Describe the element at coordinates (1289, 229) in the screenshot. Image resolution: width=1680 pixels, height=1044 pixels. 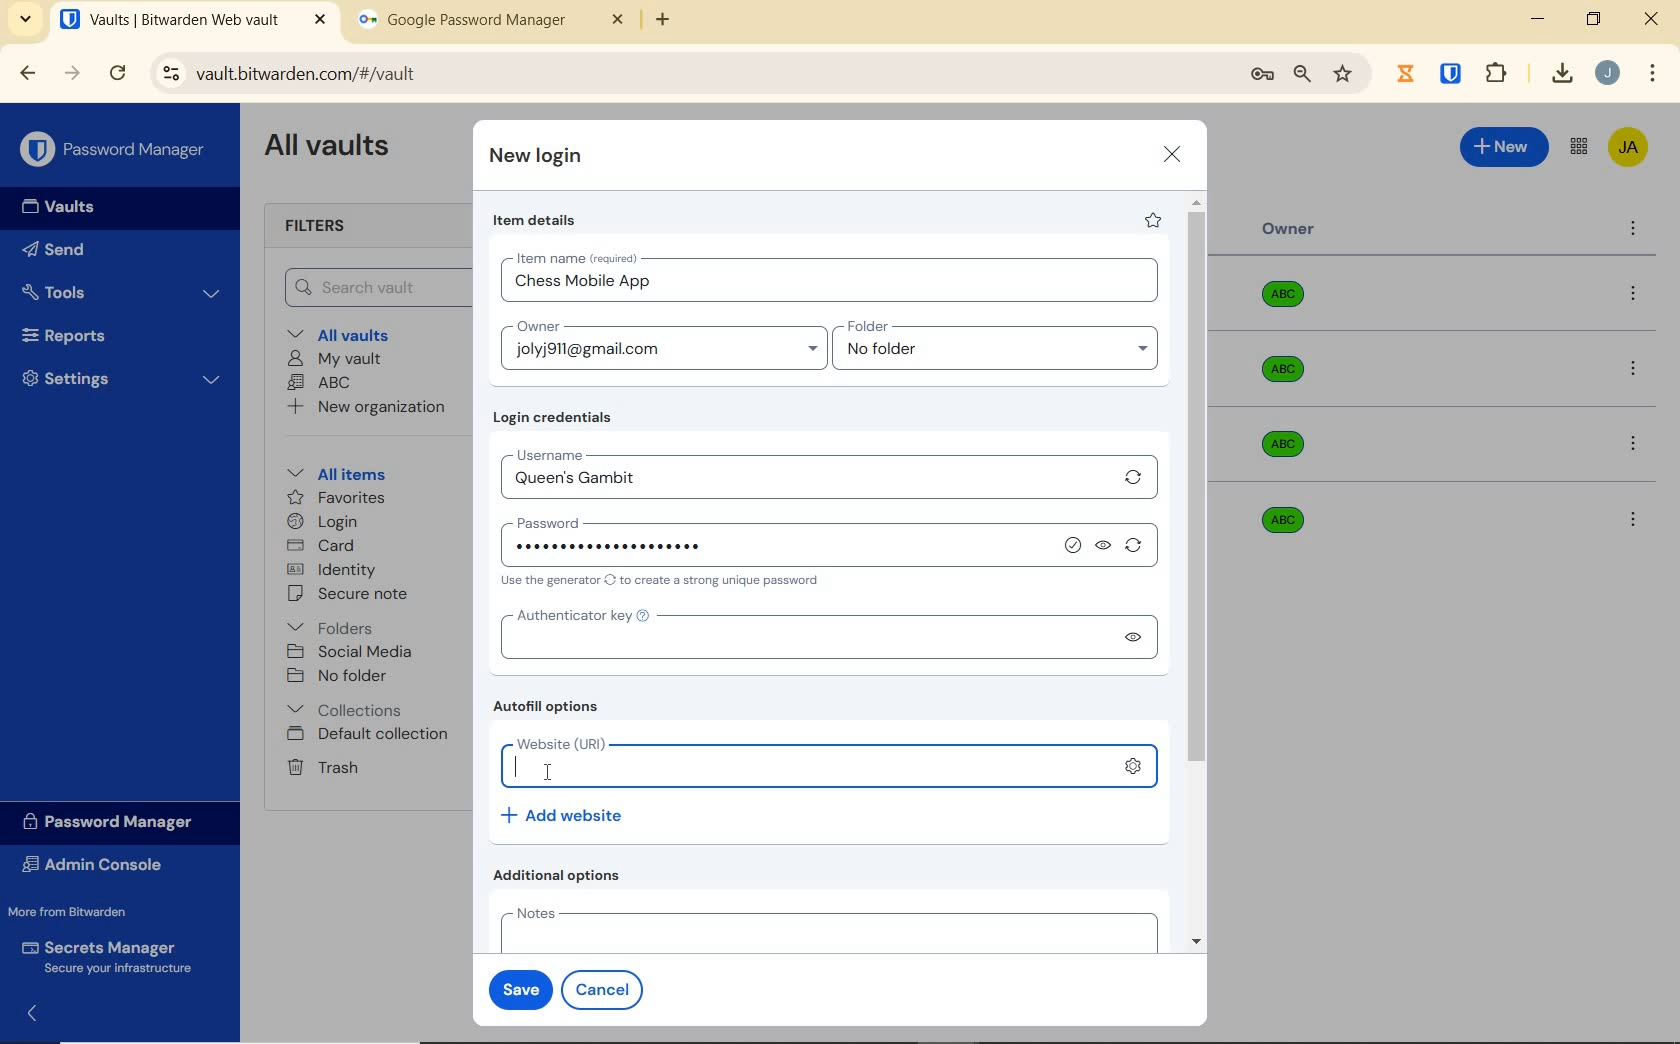
I see `Owner` at that location.